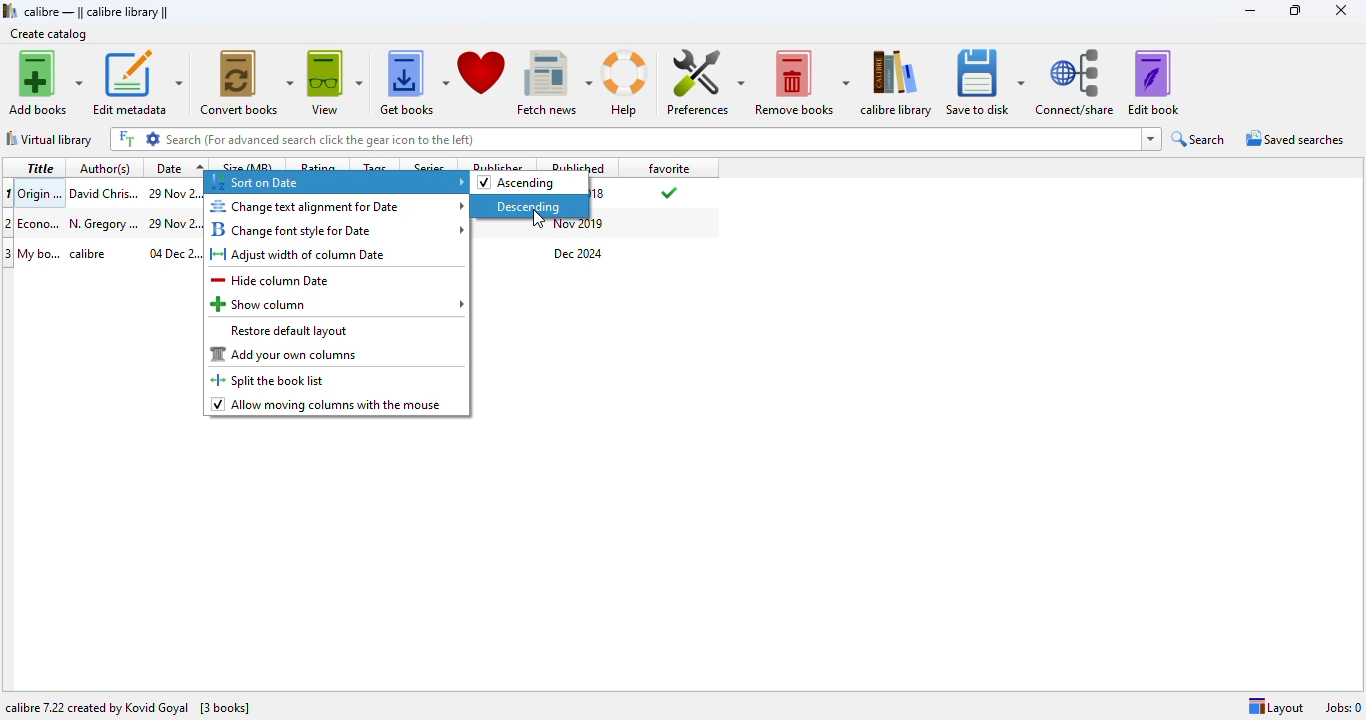 The height and width of the screenshot is (720, 1366). What do you see at coordinates (139, 84) in the screenshot?
I see `edit metadata` at bounding box center [139, 84].